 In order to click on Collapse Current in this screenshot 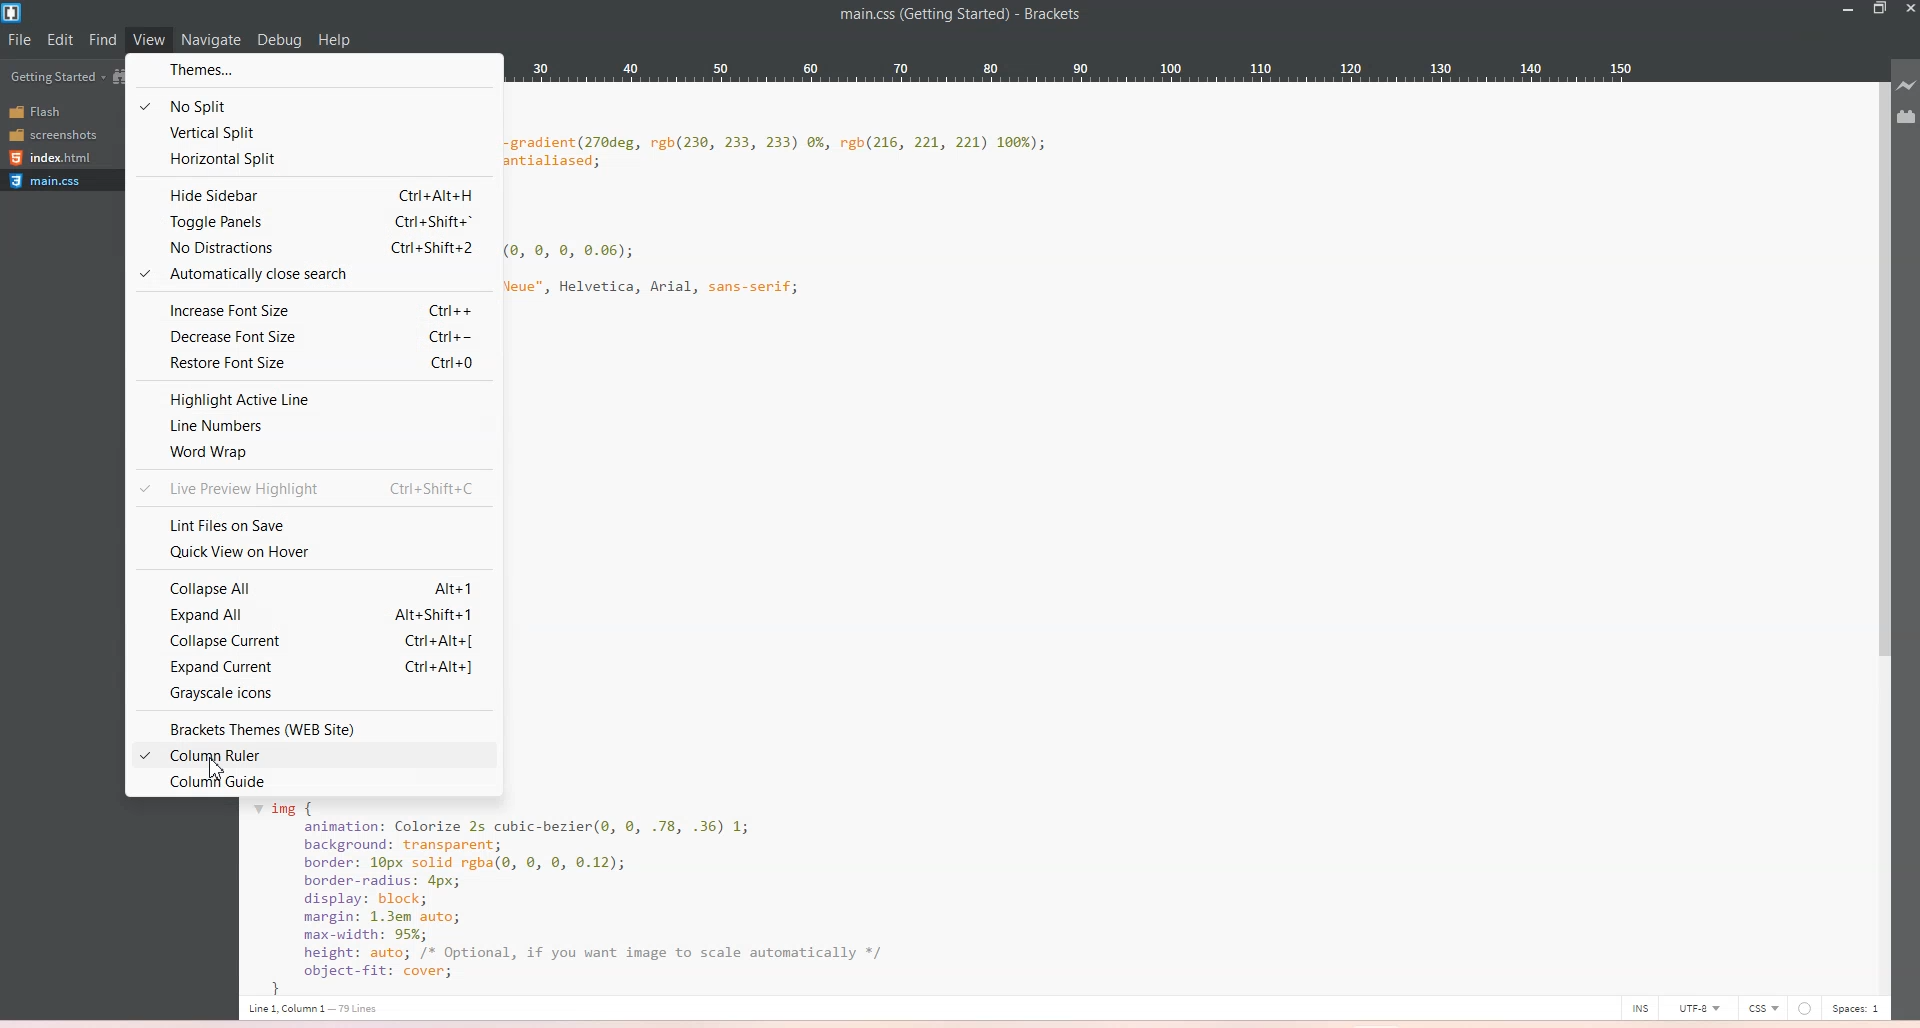, I will do `click(314, 639)`.